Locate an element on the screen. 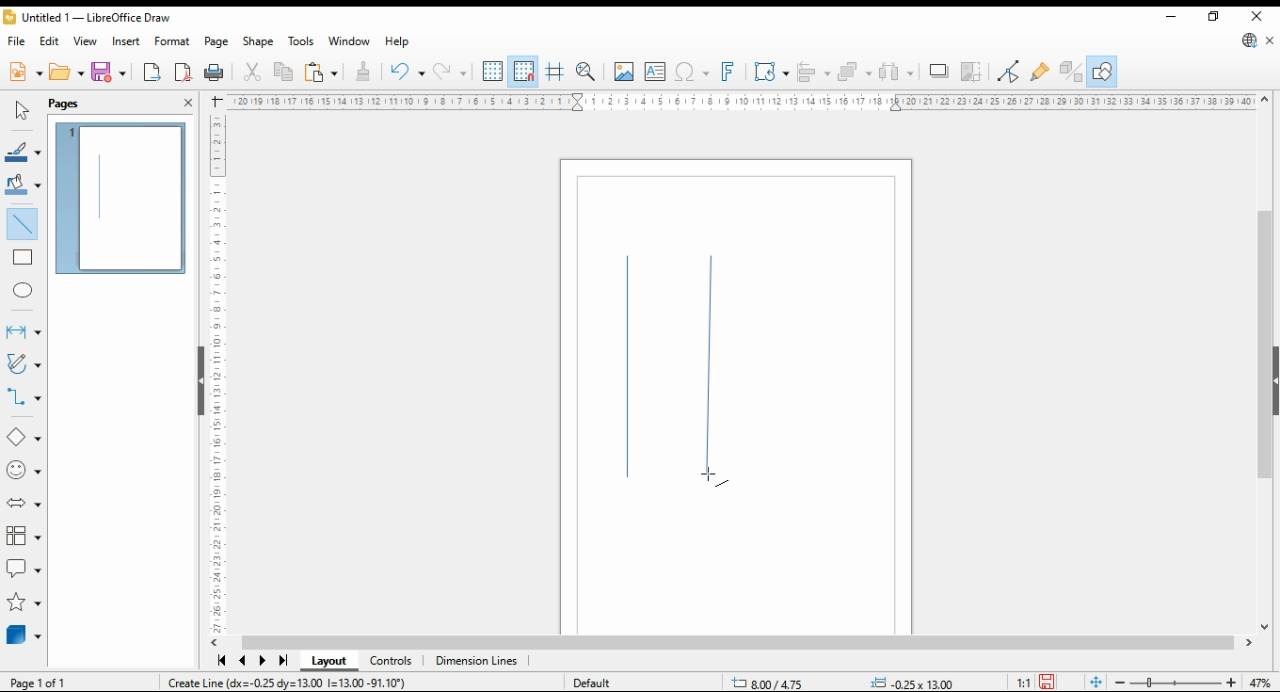  clone formatting is located at coordinates (362, 70).